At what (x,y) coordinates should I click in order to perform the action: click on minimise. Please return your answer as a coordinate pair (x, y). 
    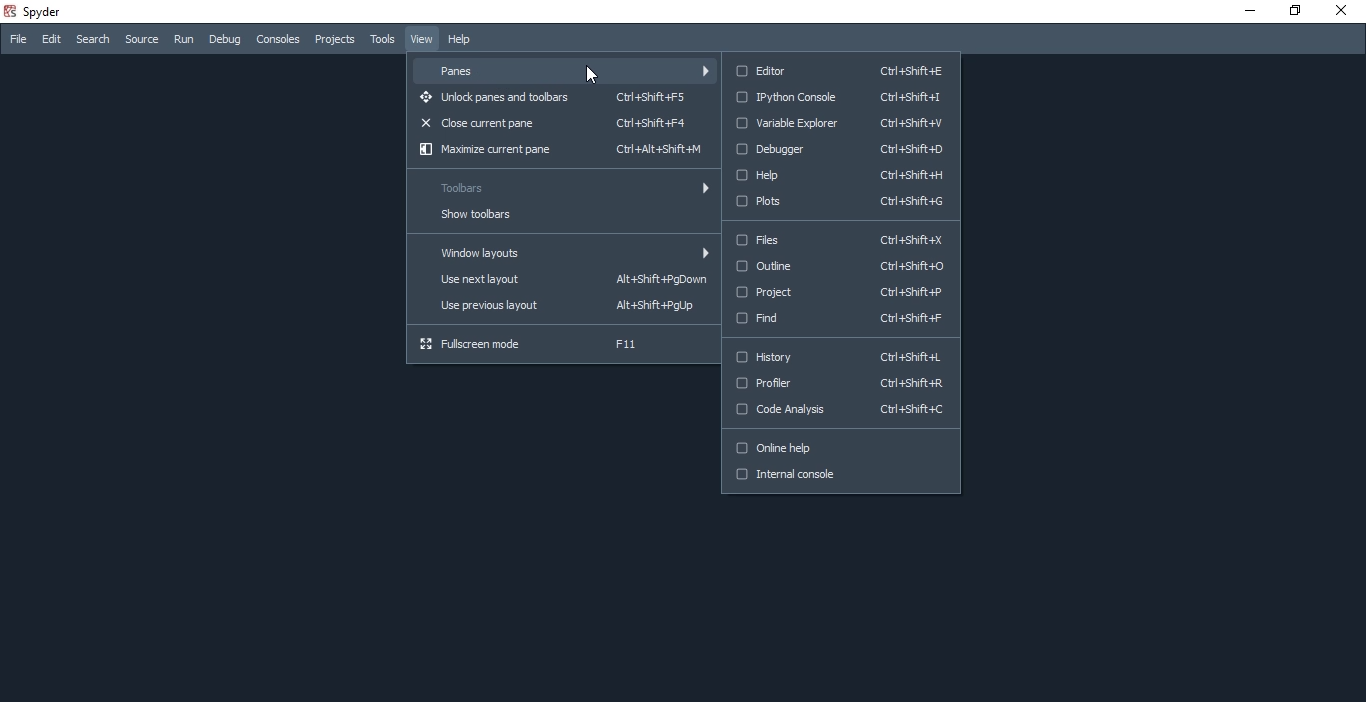
    Looking at the image, I should click on (1245, 11).